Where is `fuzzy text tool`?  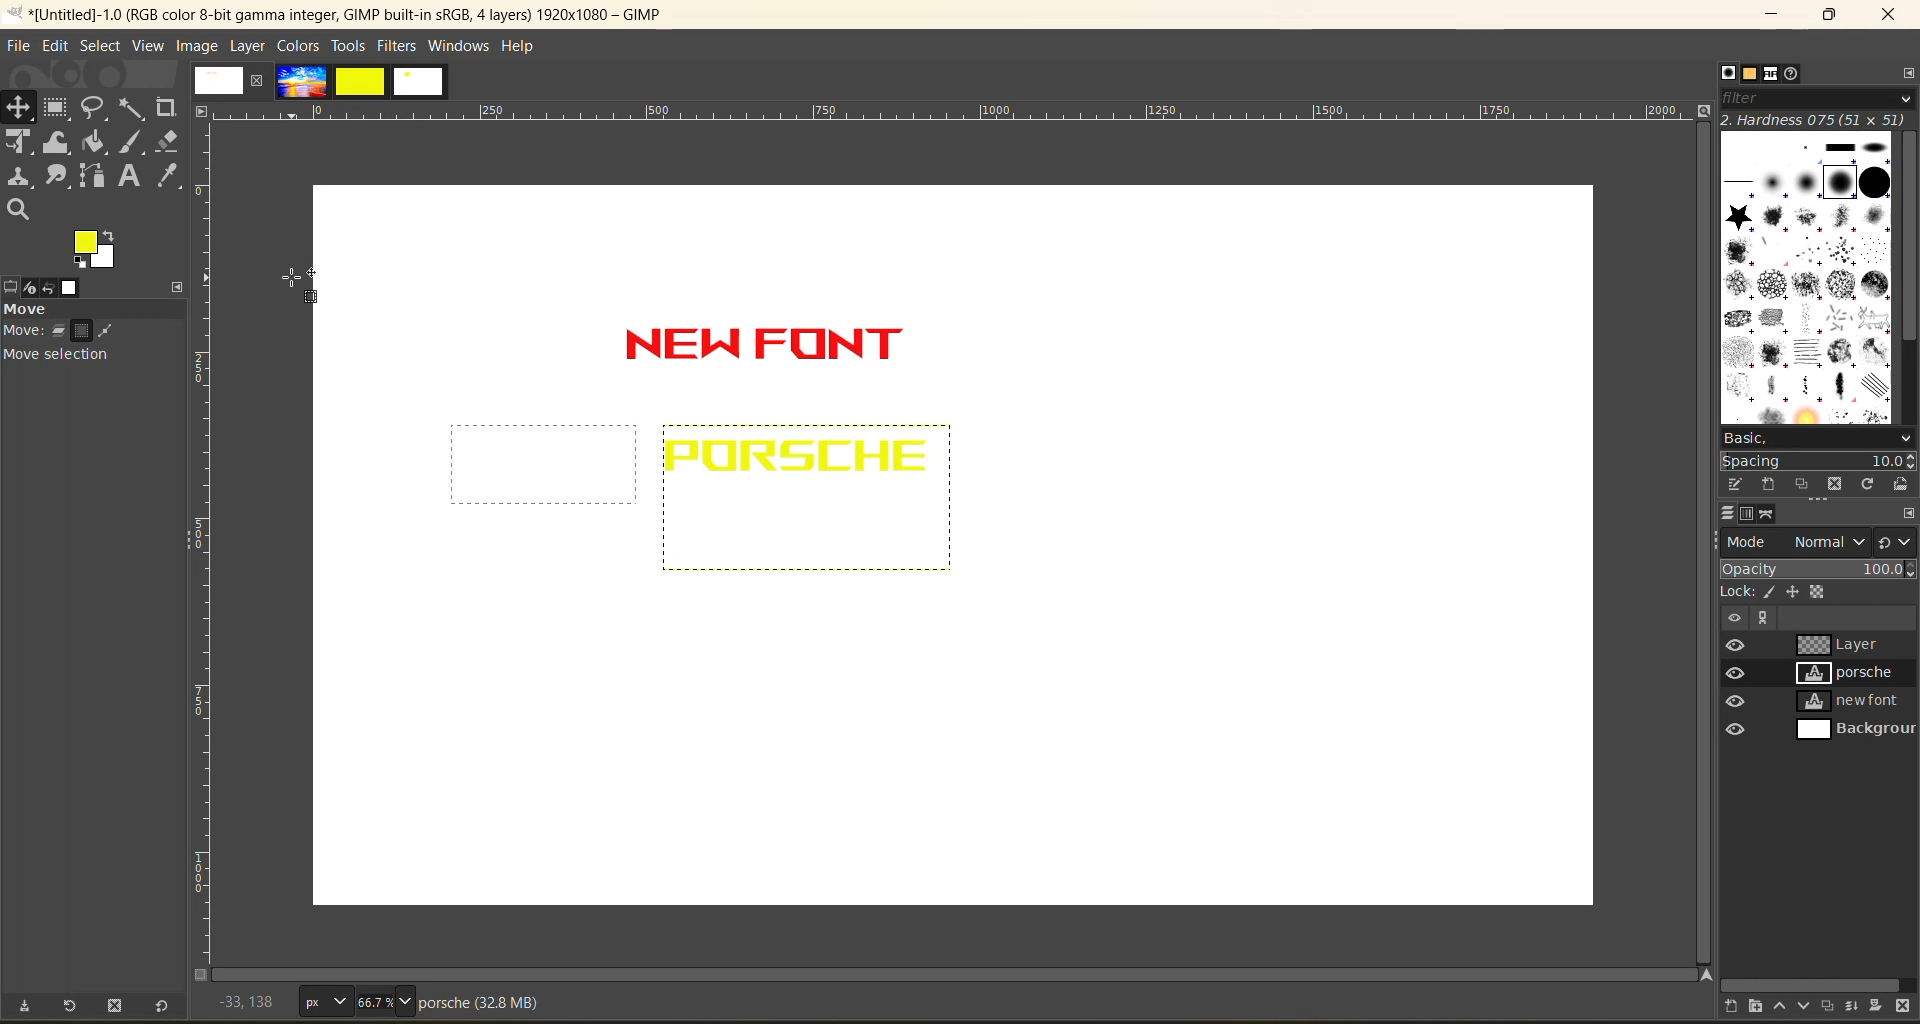
fuzzy text tool is located at coordinates (132, 108).